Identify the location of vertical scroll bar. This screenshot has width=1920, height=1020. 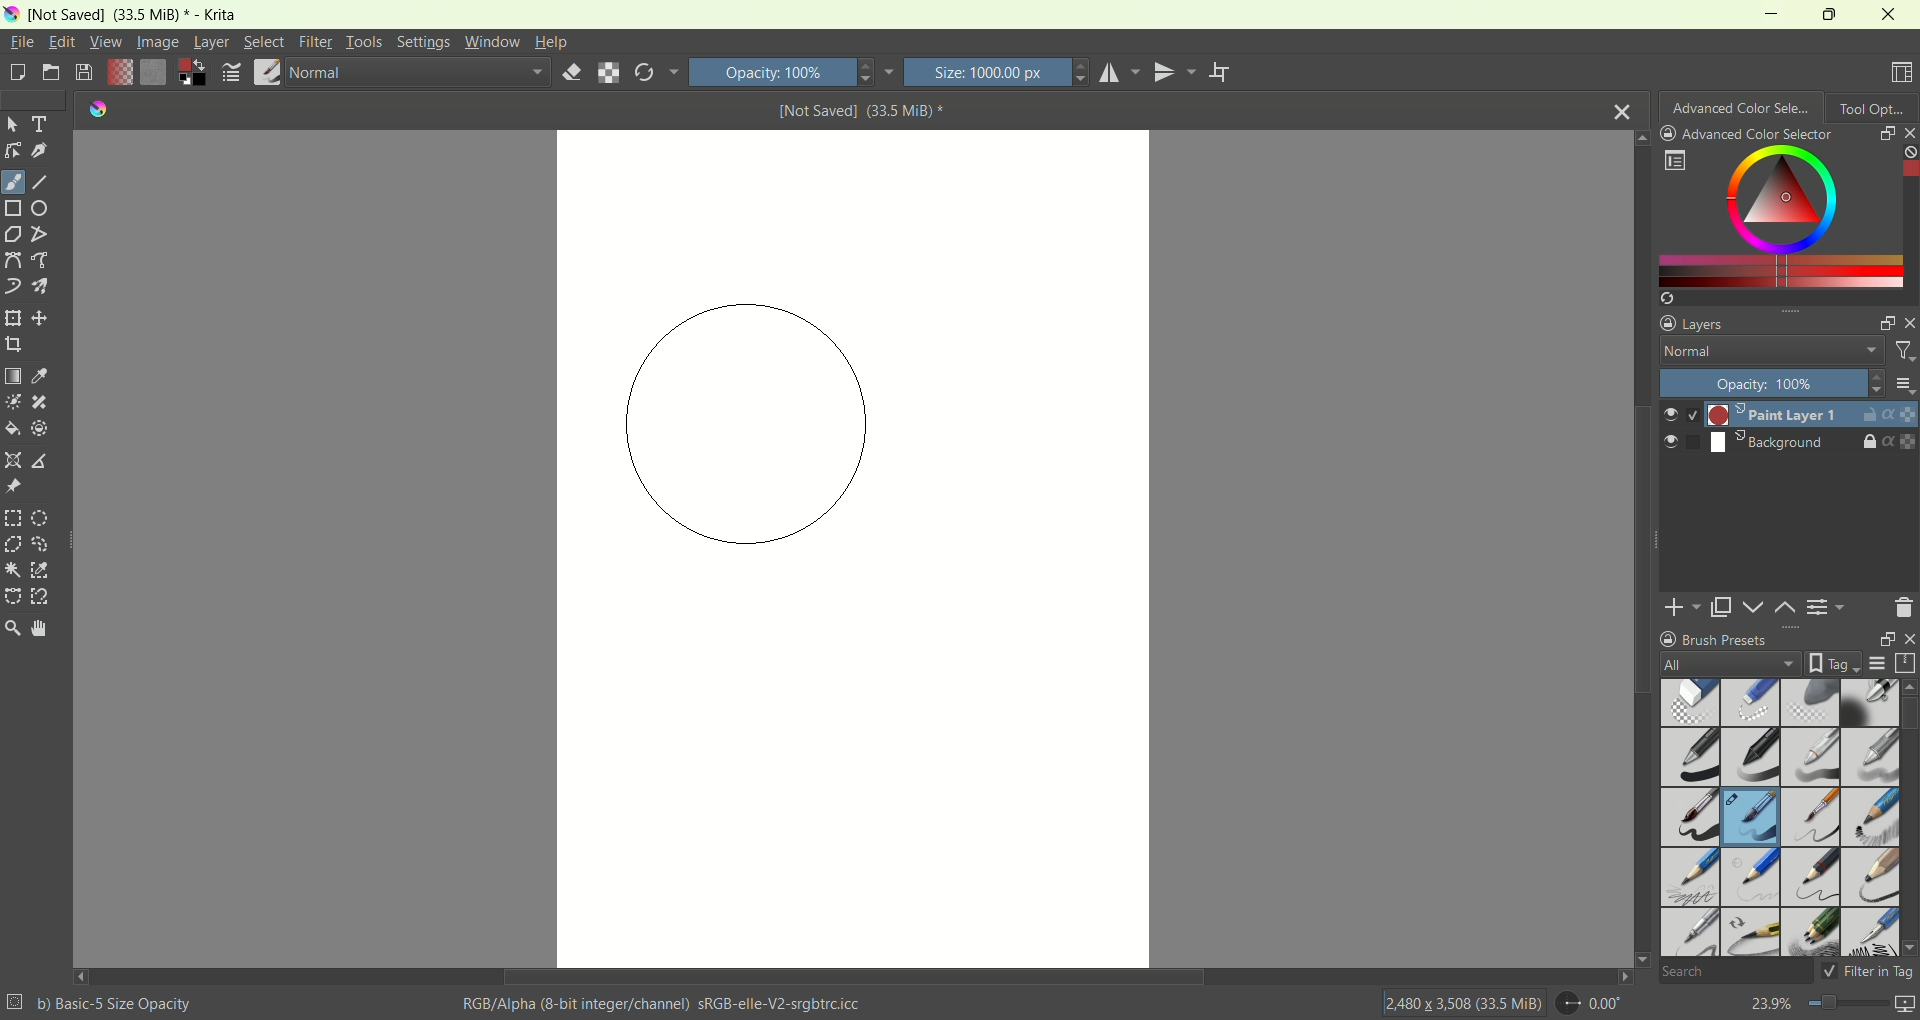
(1638, 547).